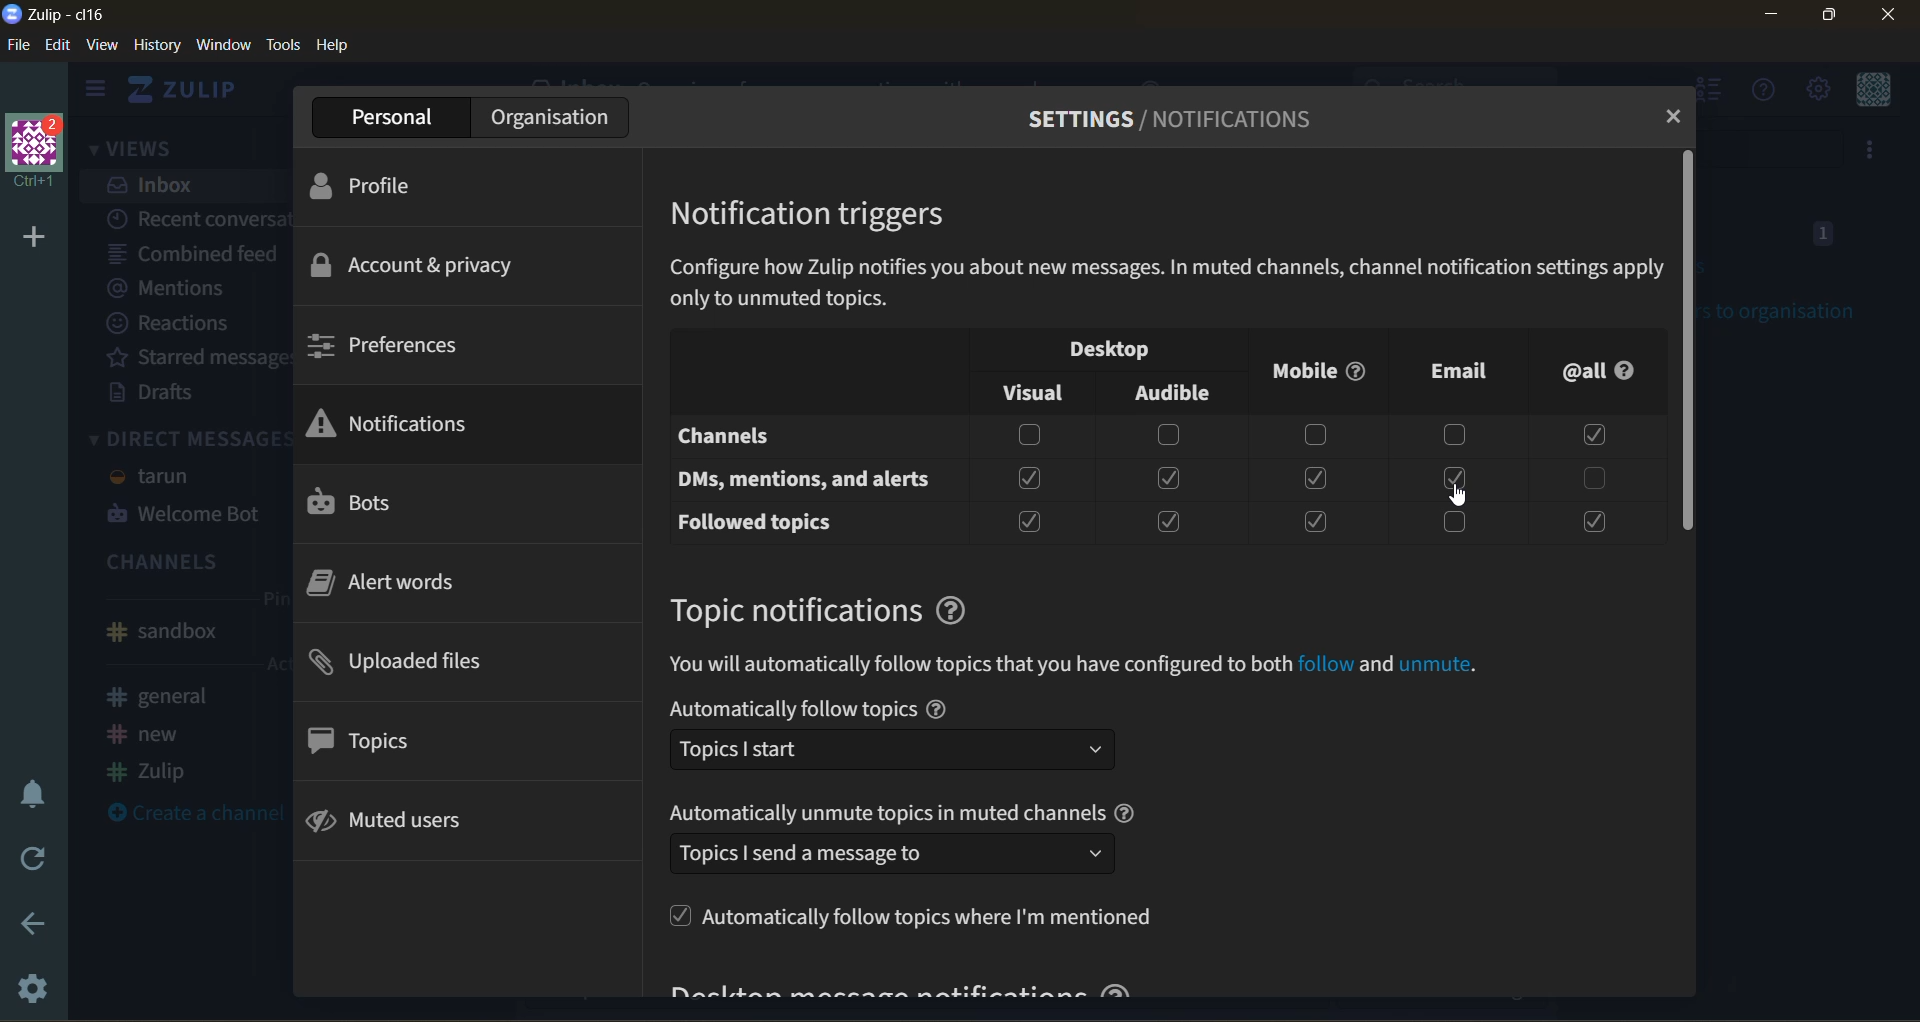  What do you see at coordinates (1756, 90) in the screenshot?
I see `help menu` at bounding box center [1756, 90].